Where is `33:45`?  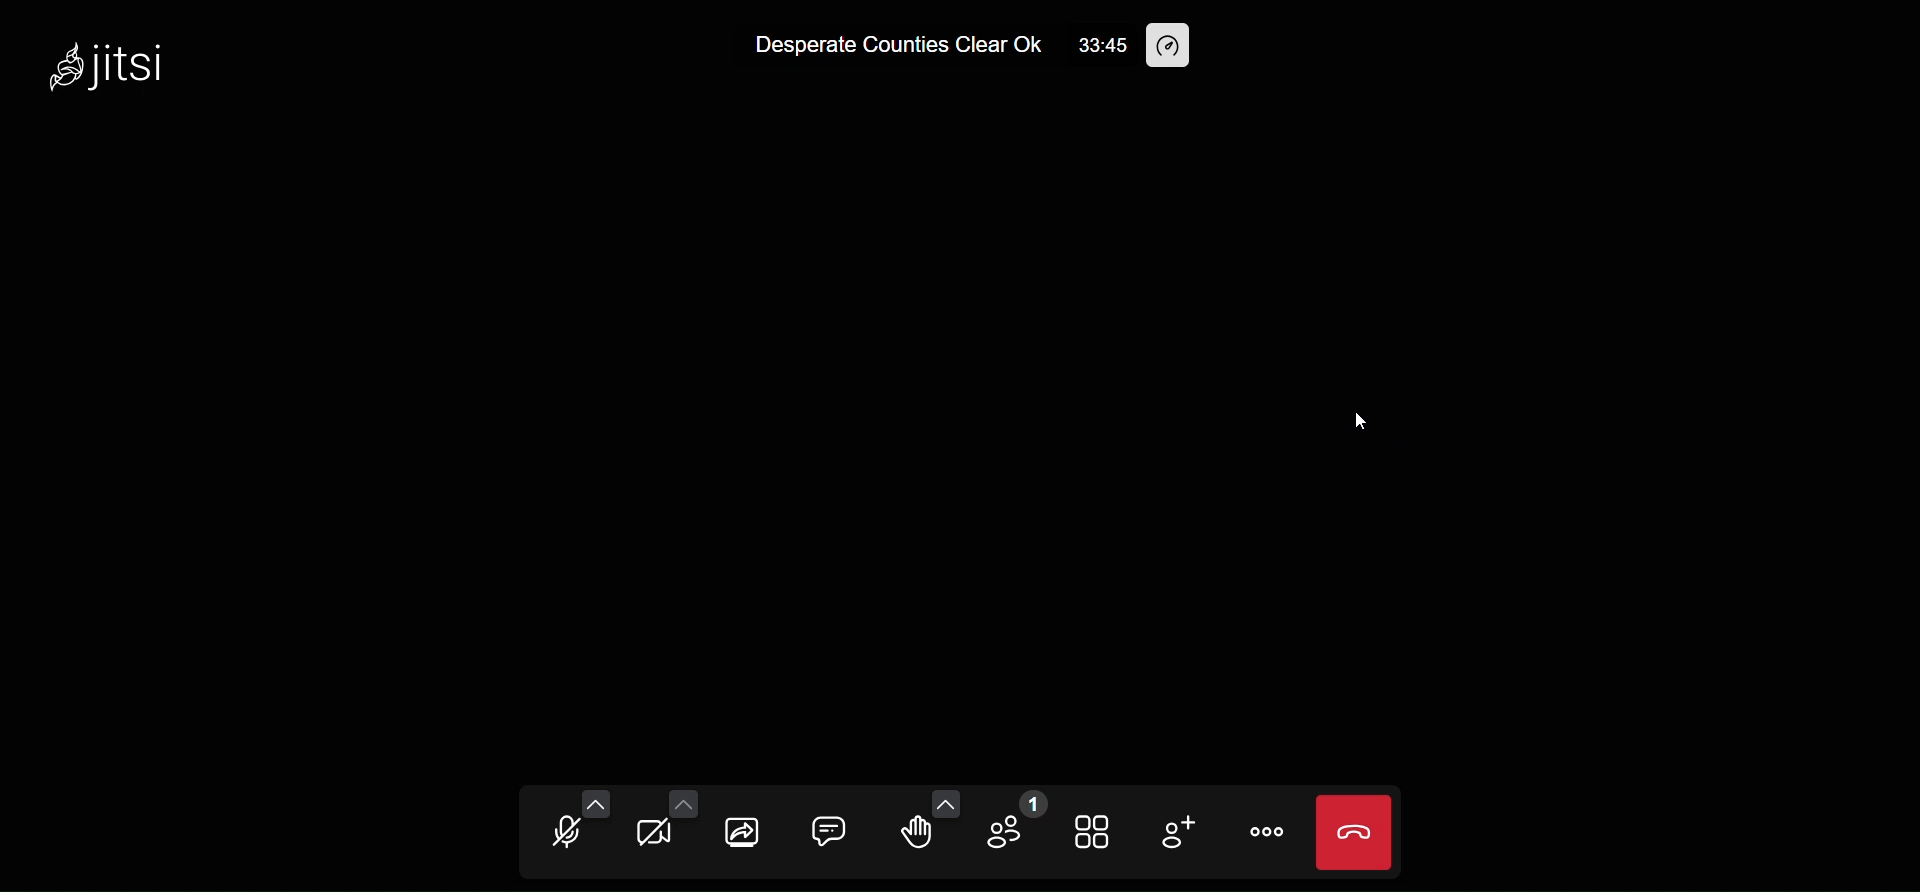
33:45 is located at coordinates (1103, 45).